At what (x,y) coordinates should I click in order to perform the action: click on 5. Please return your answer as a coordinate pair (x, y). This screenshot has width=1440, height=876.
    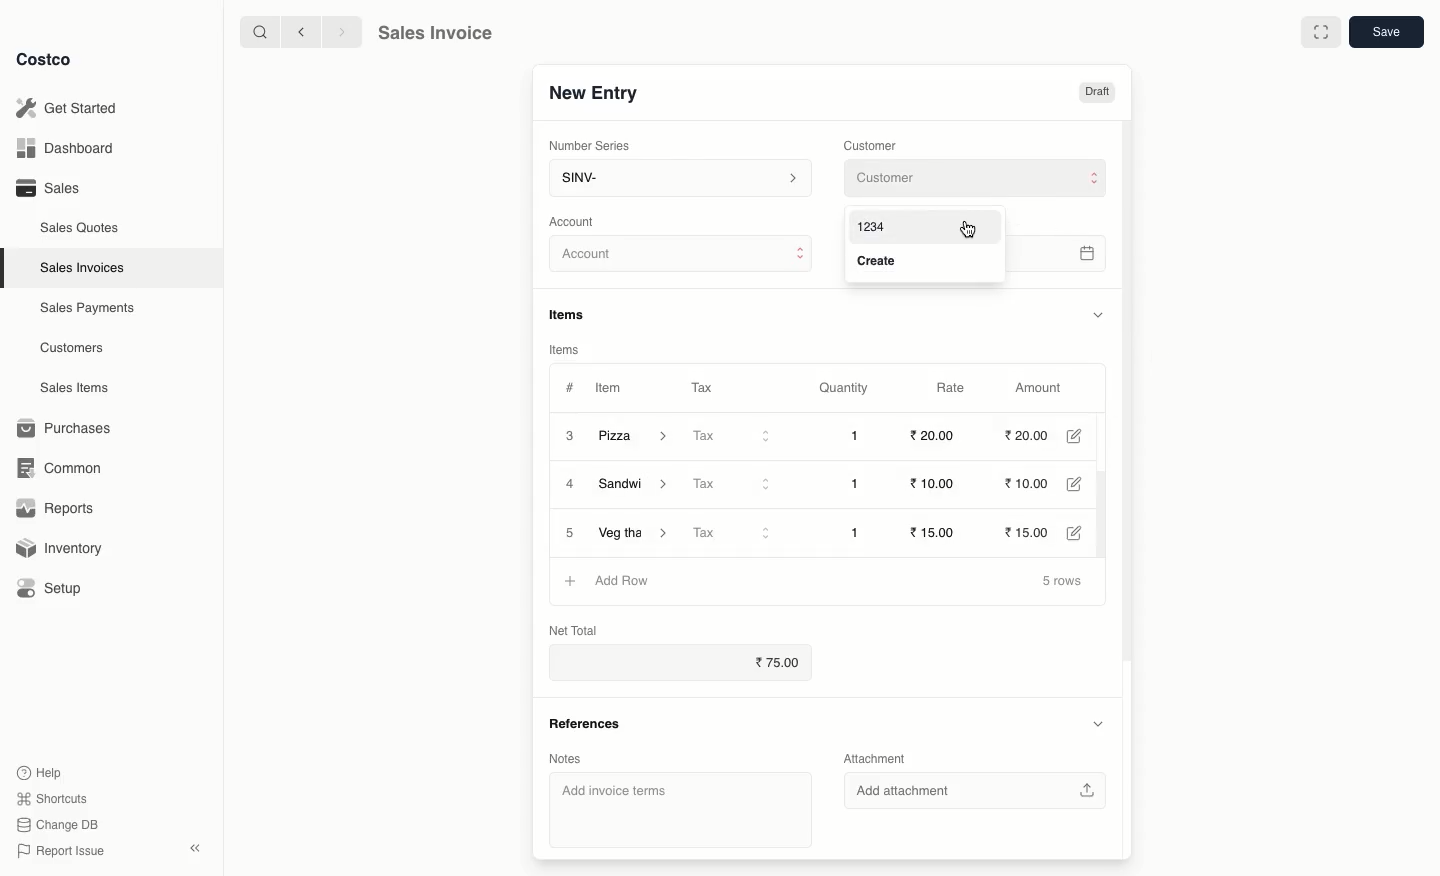
    Looking at the image, I should click on (570, 533).